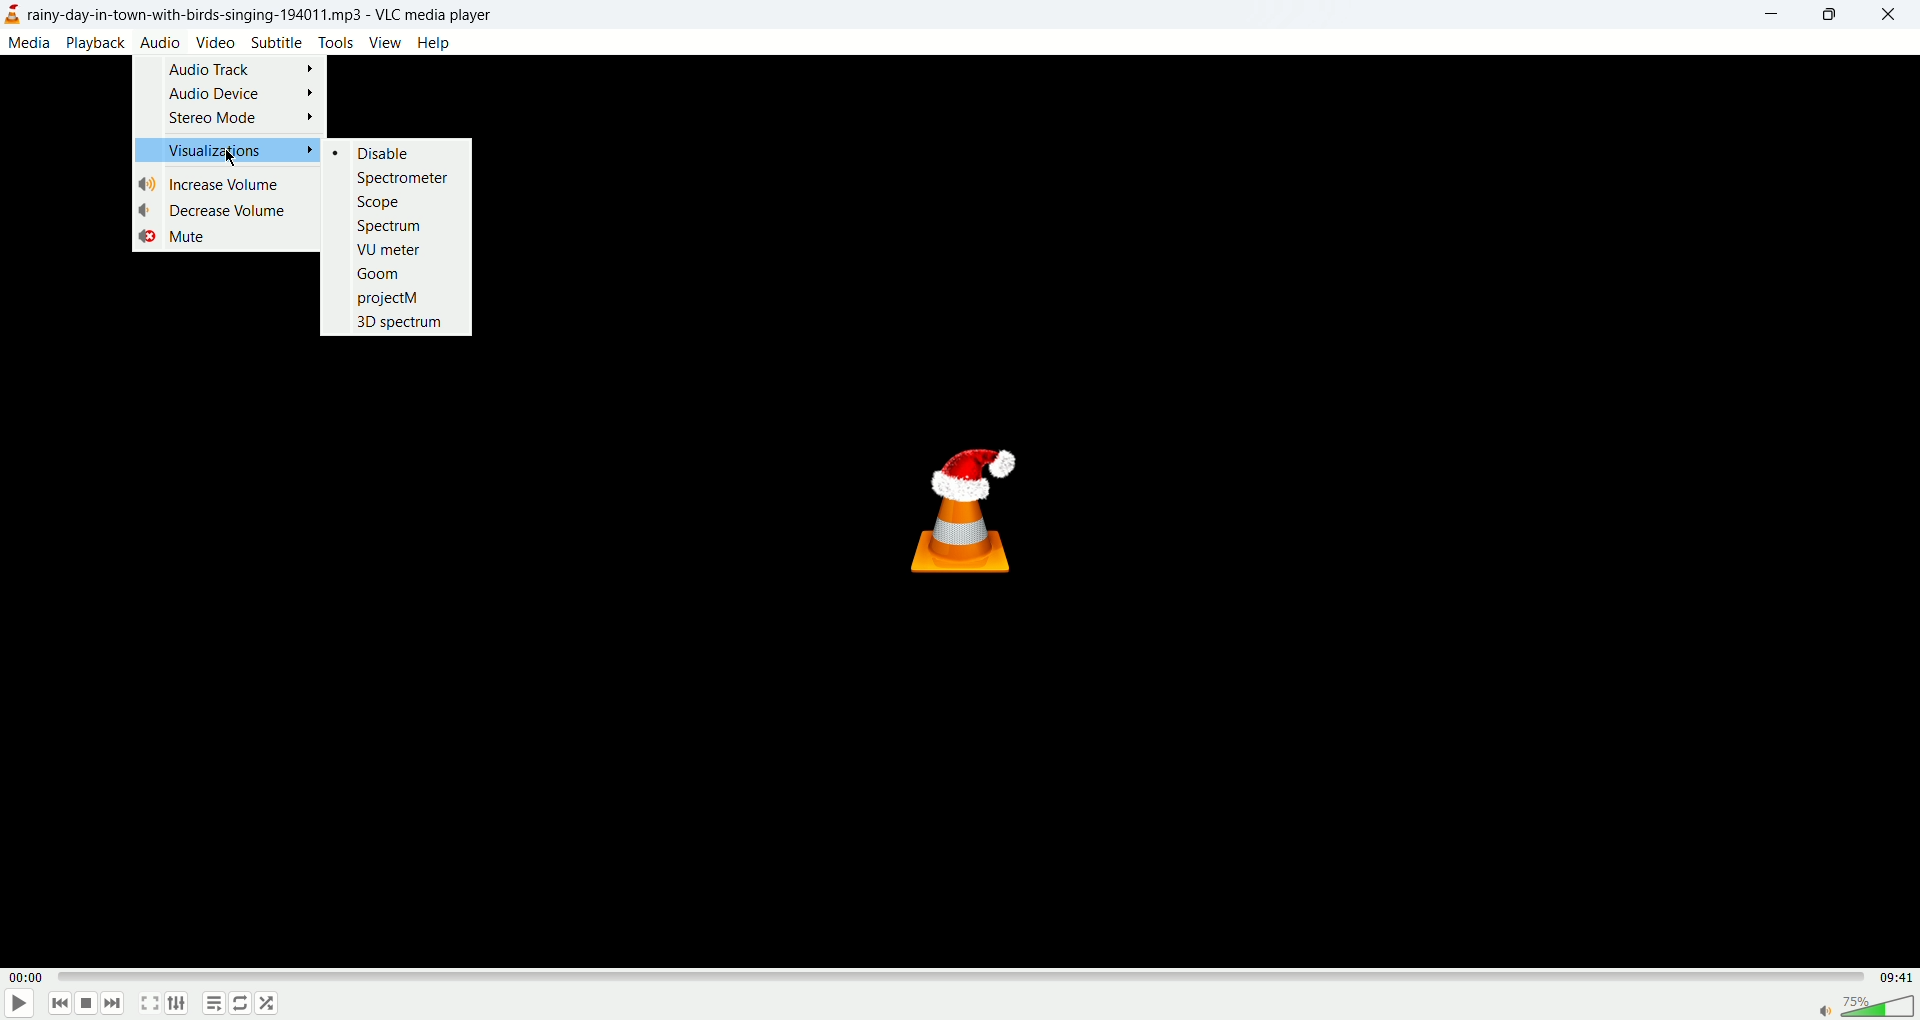 This screenshot has height=1020, width=1920. Describe the element at coordinates (1892, 982) in the screenshot. I see `total time` at that location.